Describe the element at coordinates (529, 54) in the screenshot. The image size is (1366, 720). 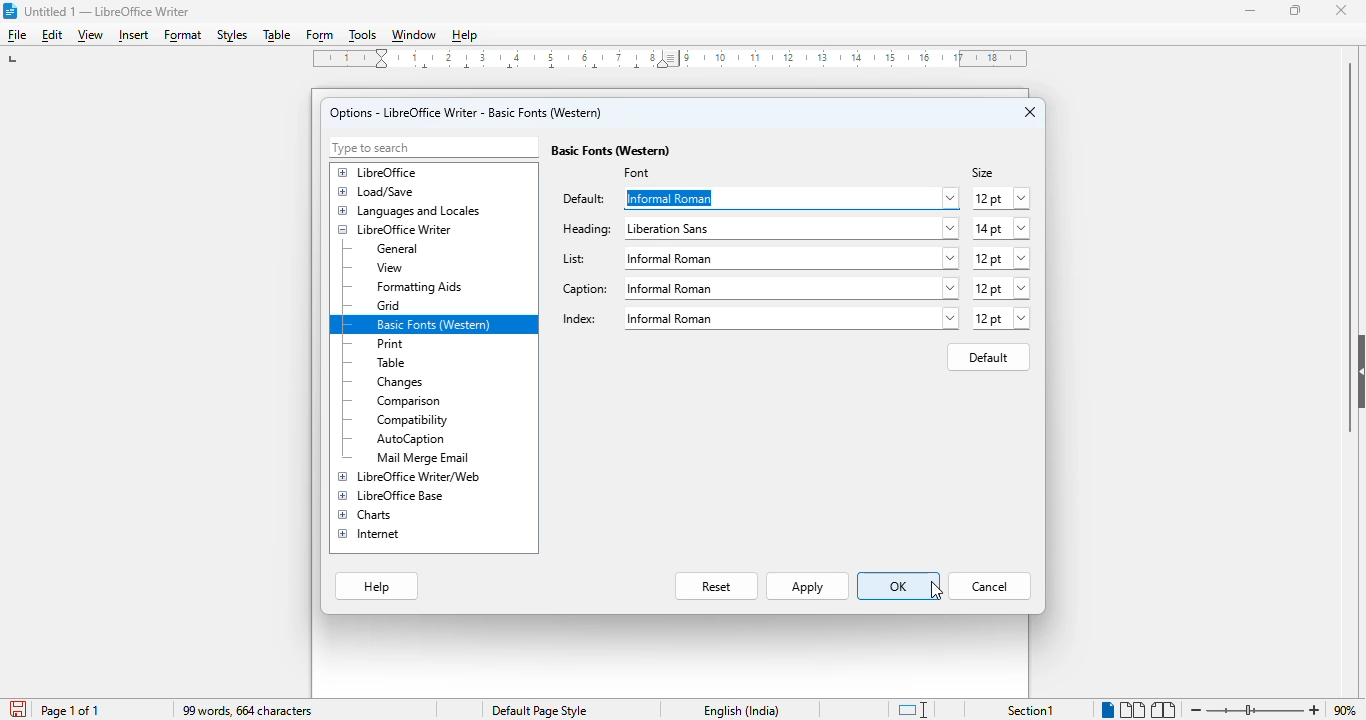
I see `2, 3, 4, ,5, 6, 7` at that location.